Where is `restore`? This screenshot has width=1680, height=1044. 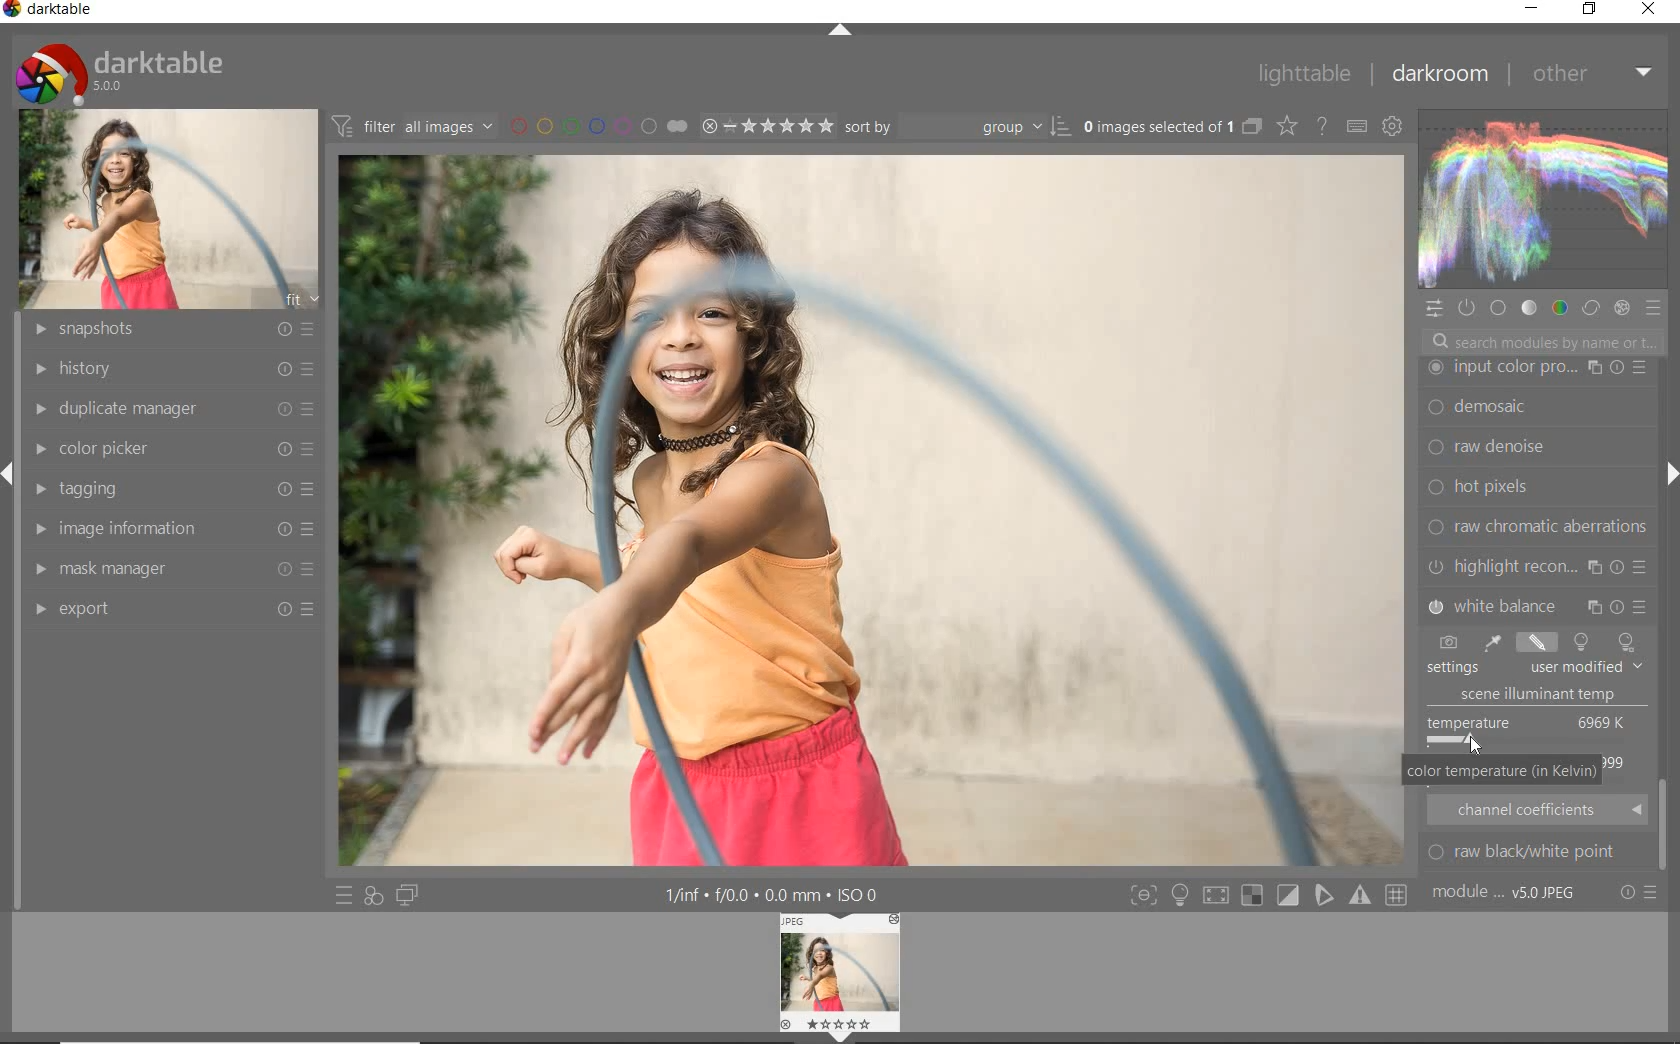
restore is located at coordinates (1589, 9).